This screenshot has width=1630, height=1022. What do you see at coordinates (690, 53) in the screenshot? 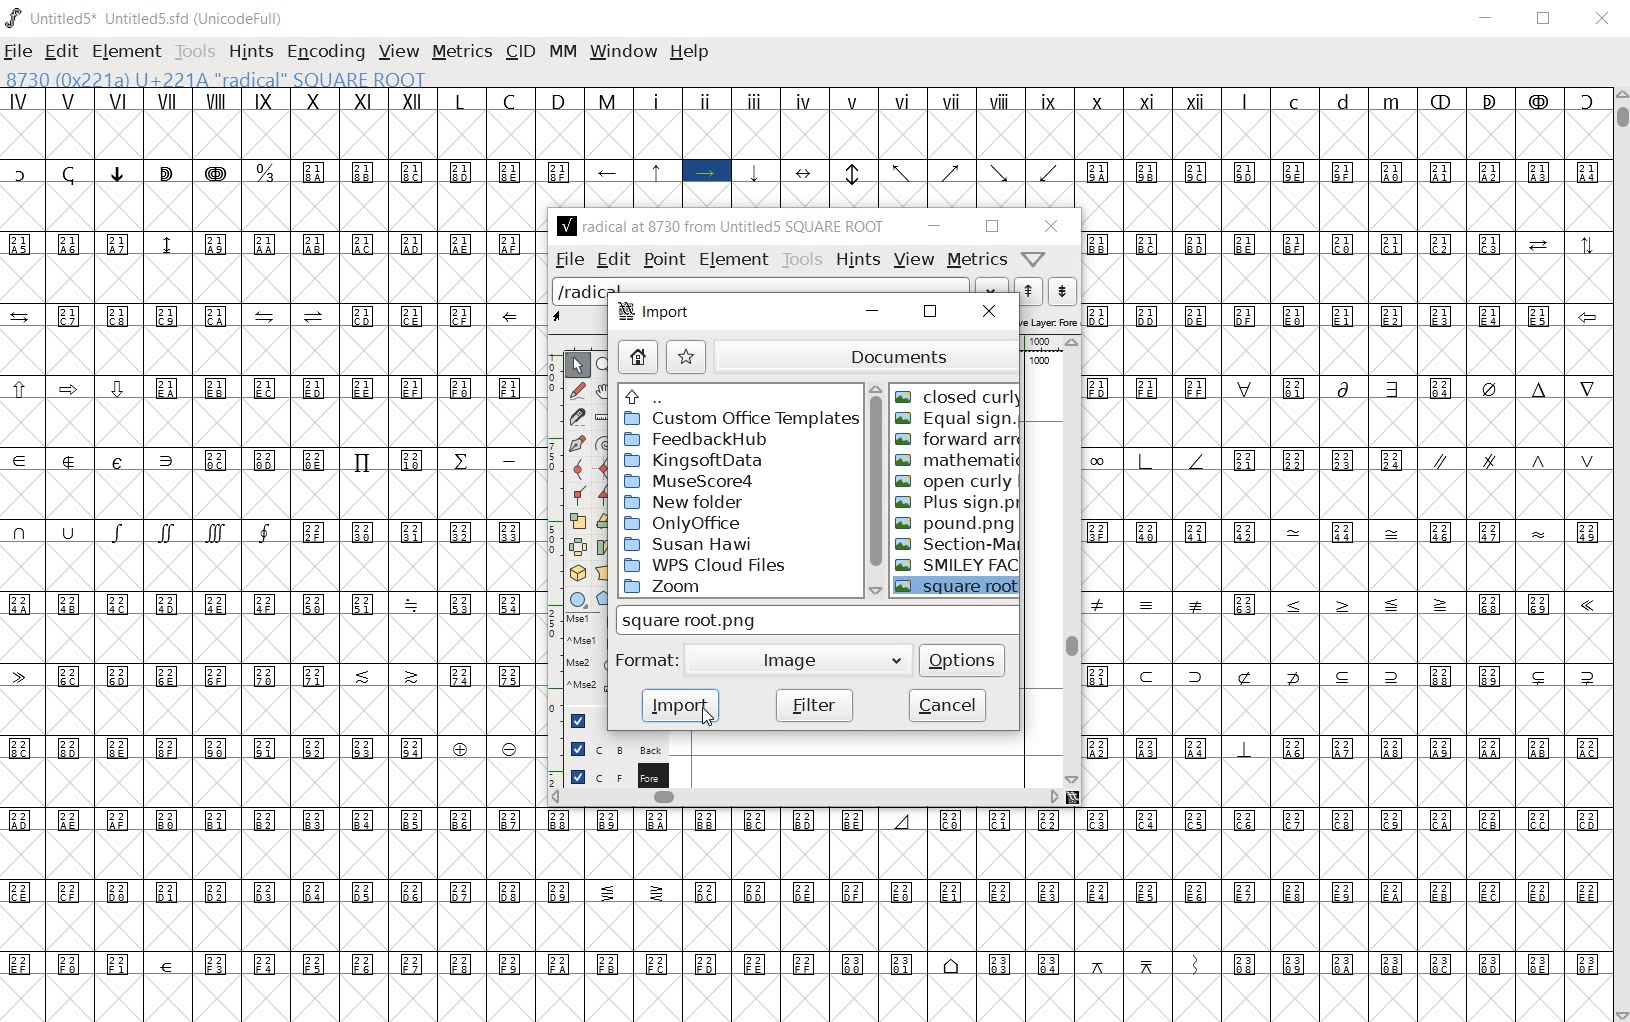
I see `HELP` at bounding box center [690, 53].